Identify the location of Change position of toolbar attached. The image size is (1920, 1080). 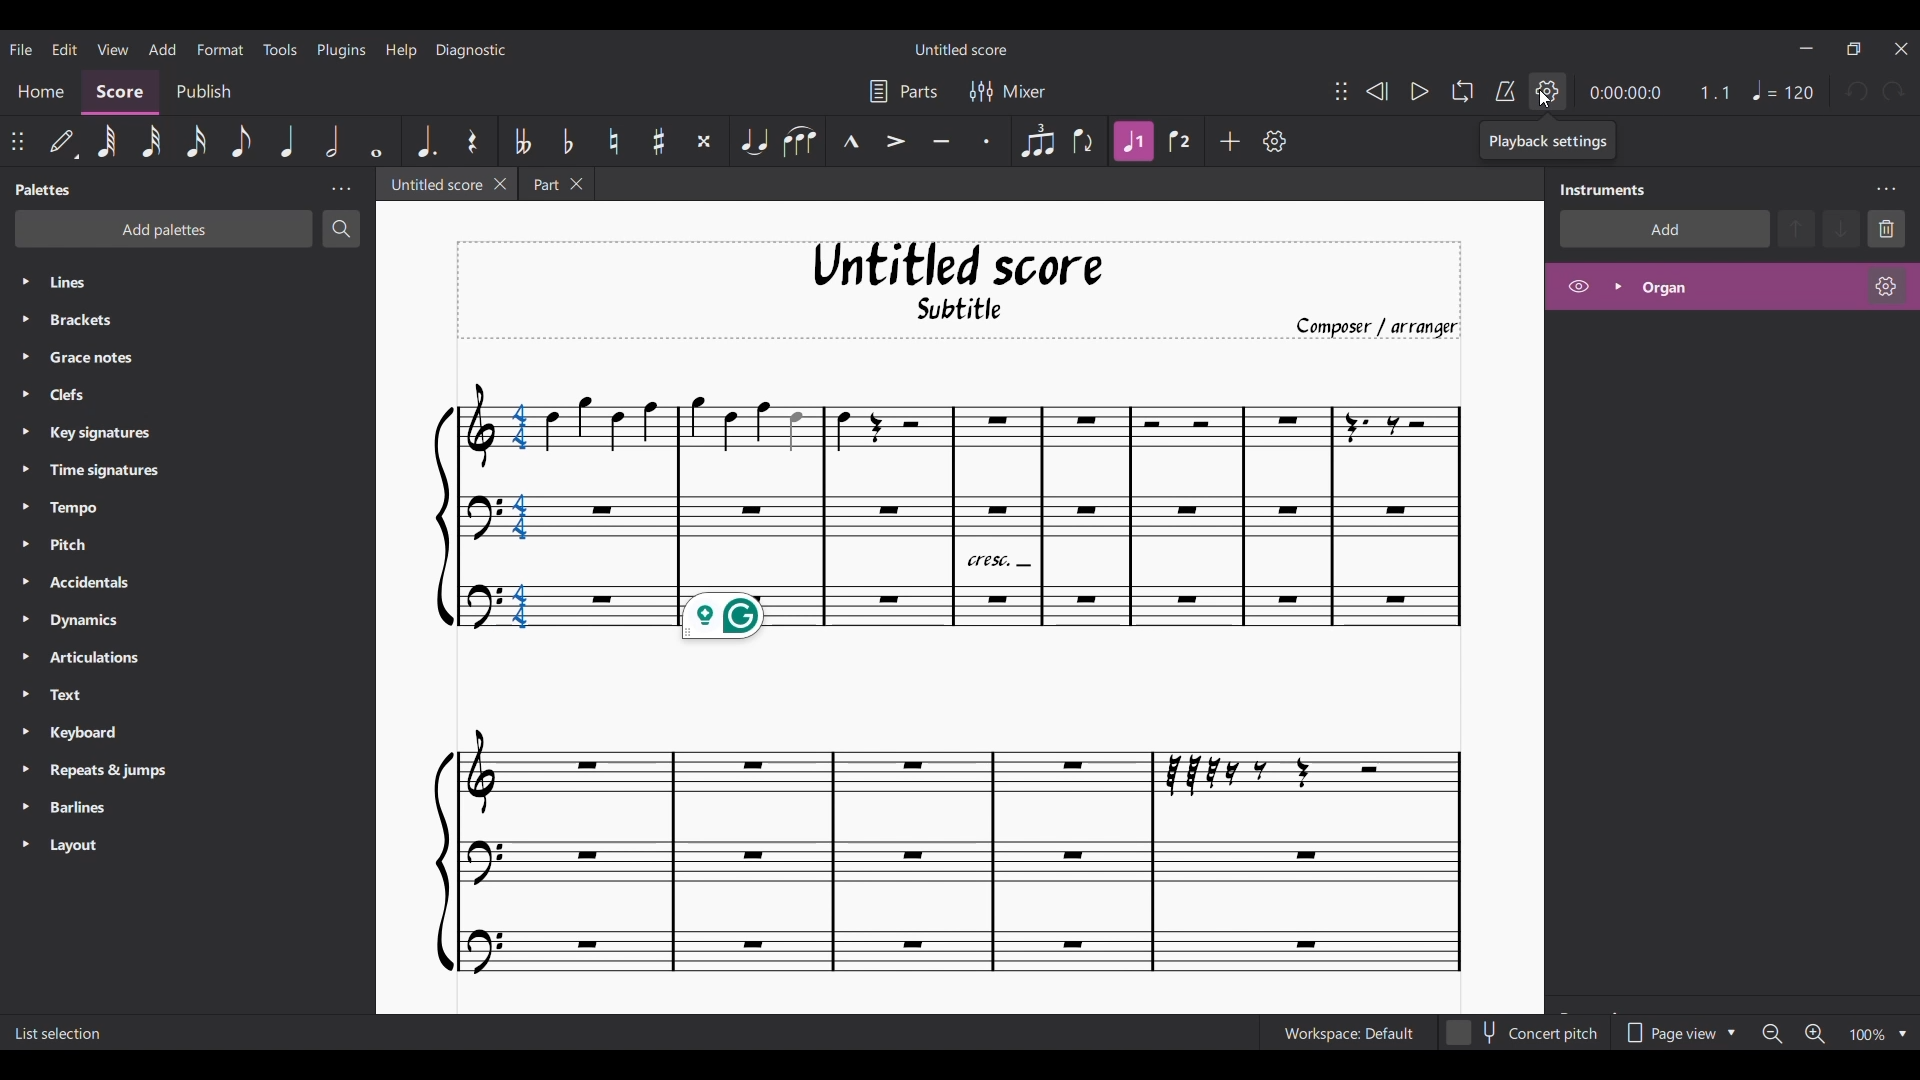
(1341, 91).